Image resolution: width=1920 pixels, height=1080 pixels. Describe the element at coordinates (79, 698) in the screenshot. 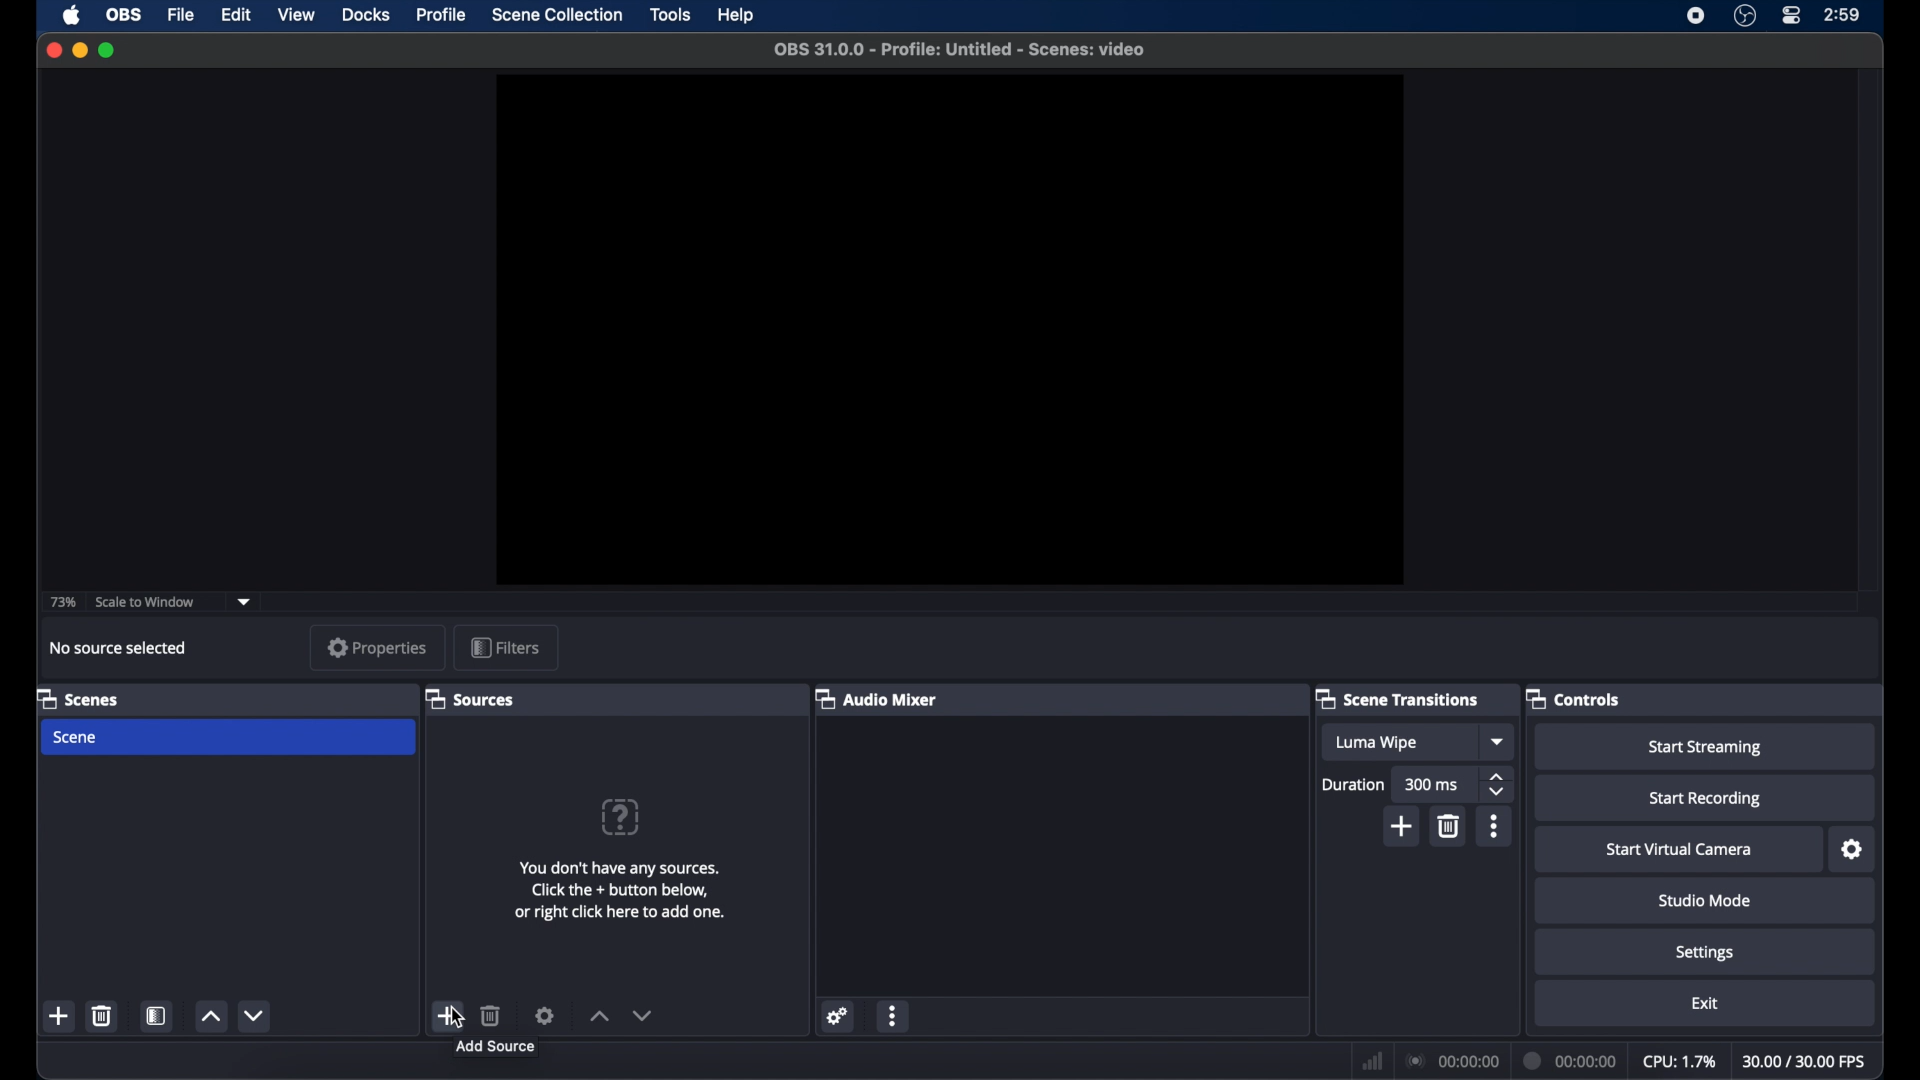

I see `scenes` at that location.